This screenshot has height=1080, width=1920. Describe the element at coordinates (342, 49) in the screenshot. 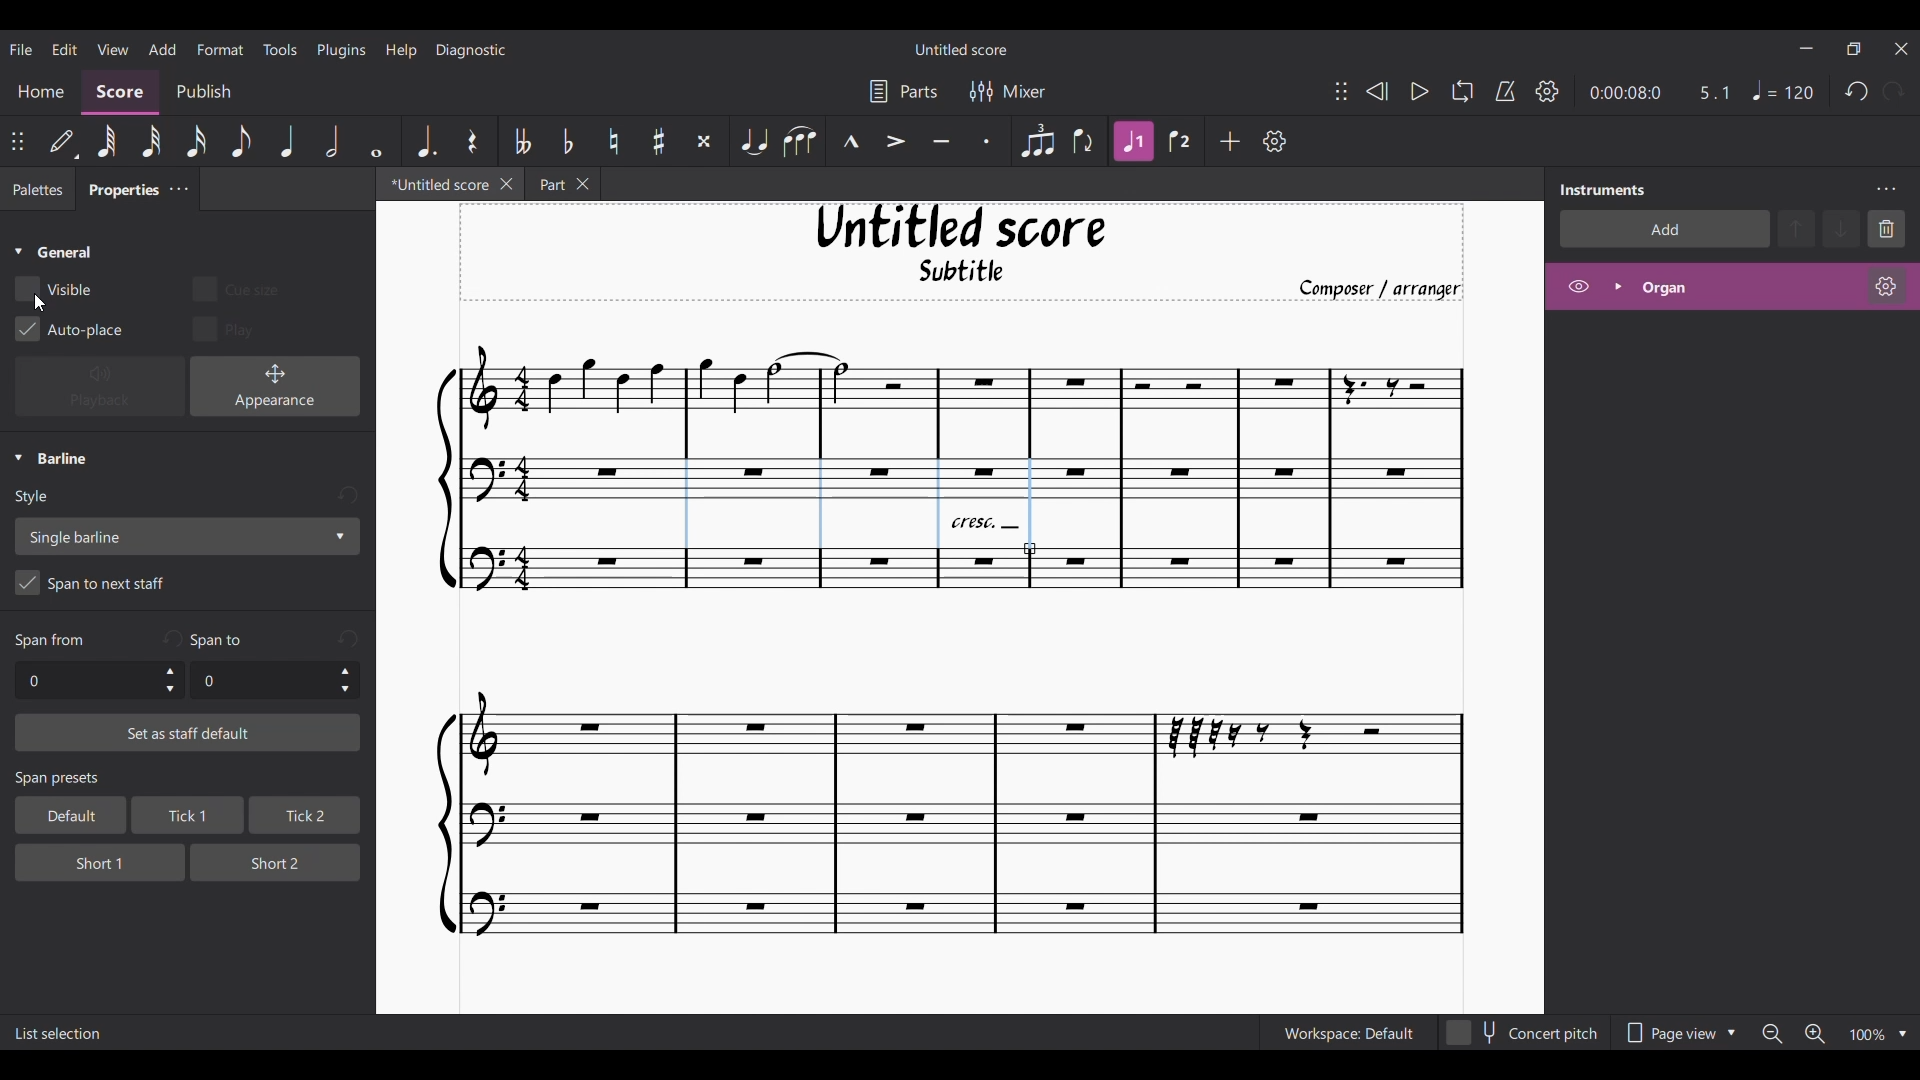

I see `Plugins menu` at that location.